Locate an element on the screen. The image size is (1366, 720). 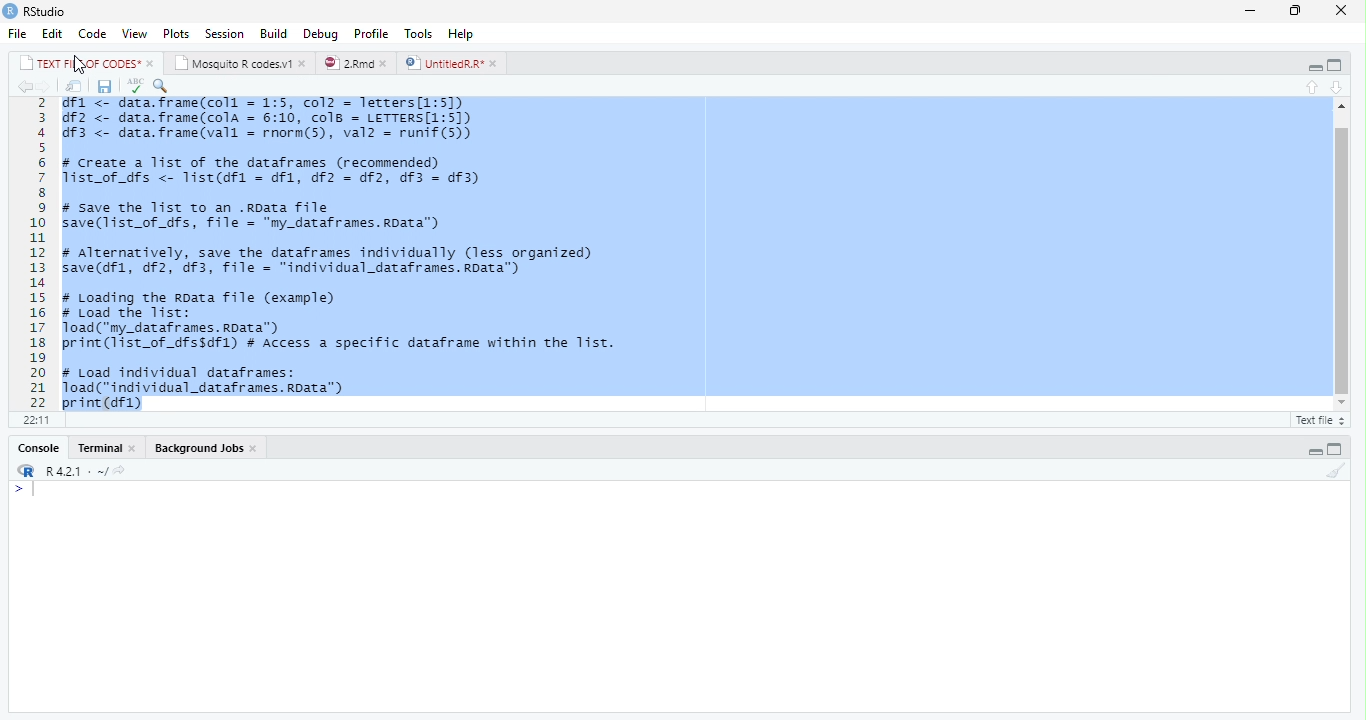
Minimize is located at coordinates (1252, 10).